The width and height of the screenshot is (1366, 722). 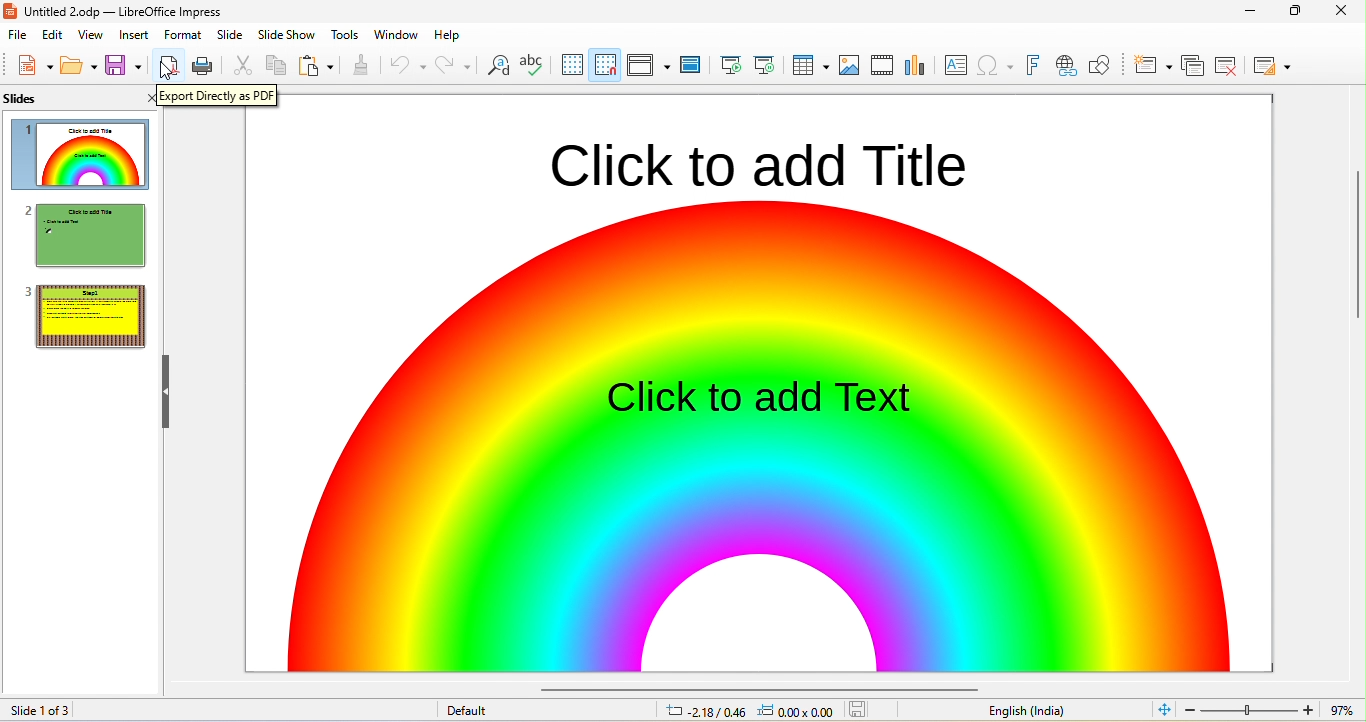 What do you see at coordinates (33, 65) in the screenshot?
I see `new` at bounding box center [33, 65].